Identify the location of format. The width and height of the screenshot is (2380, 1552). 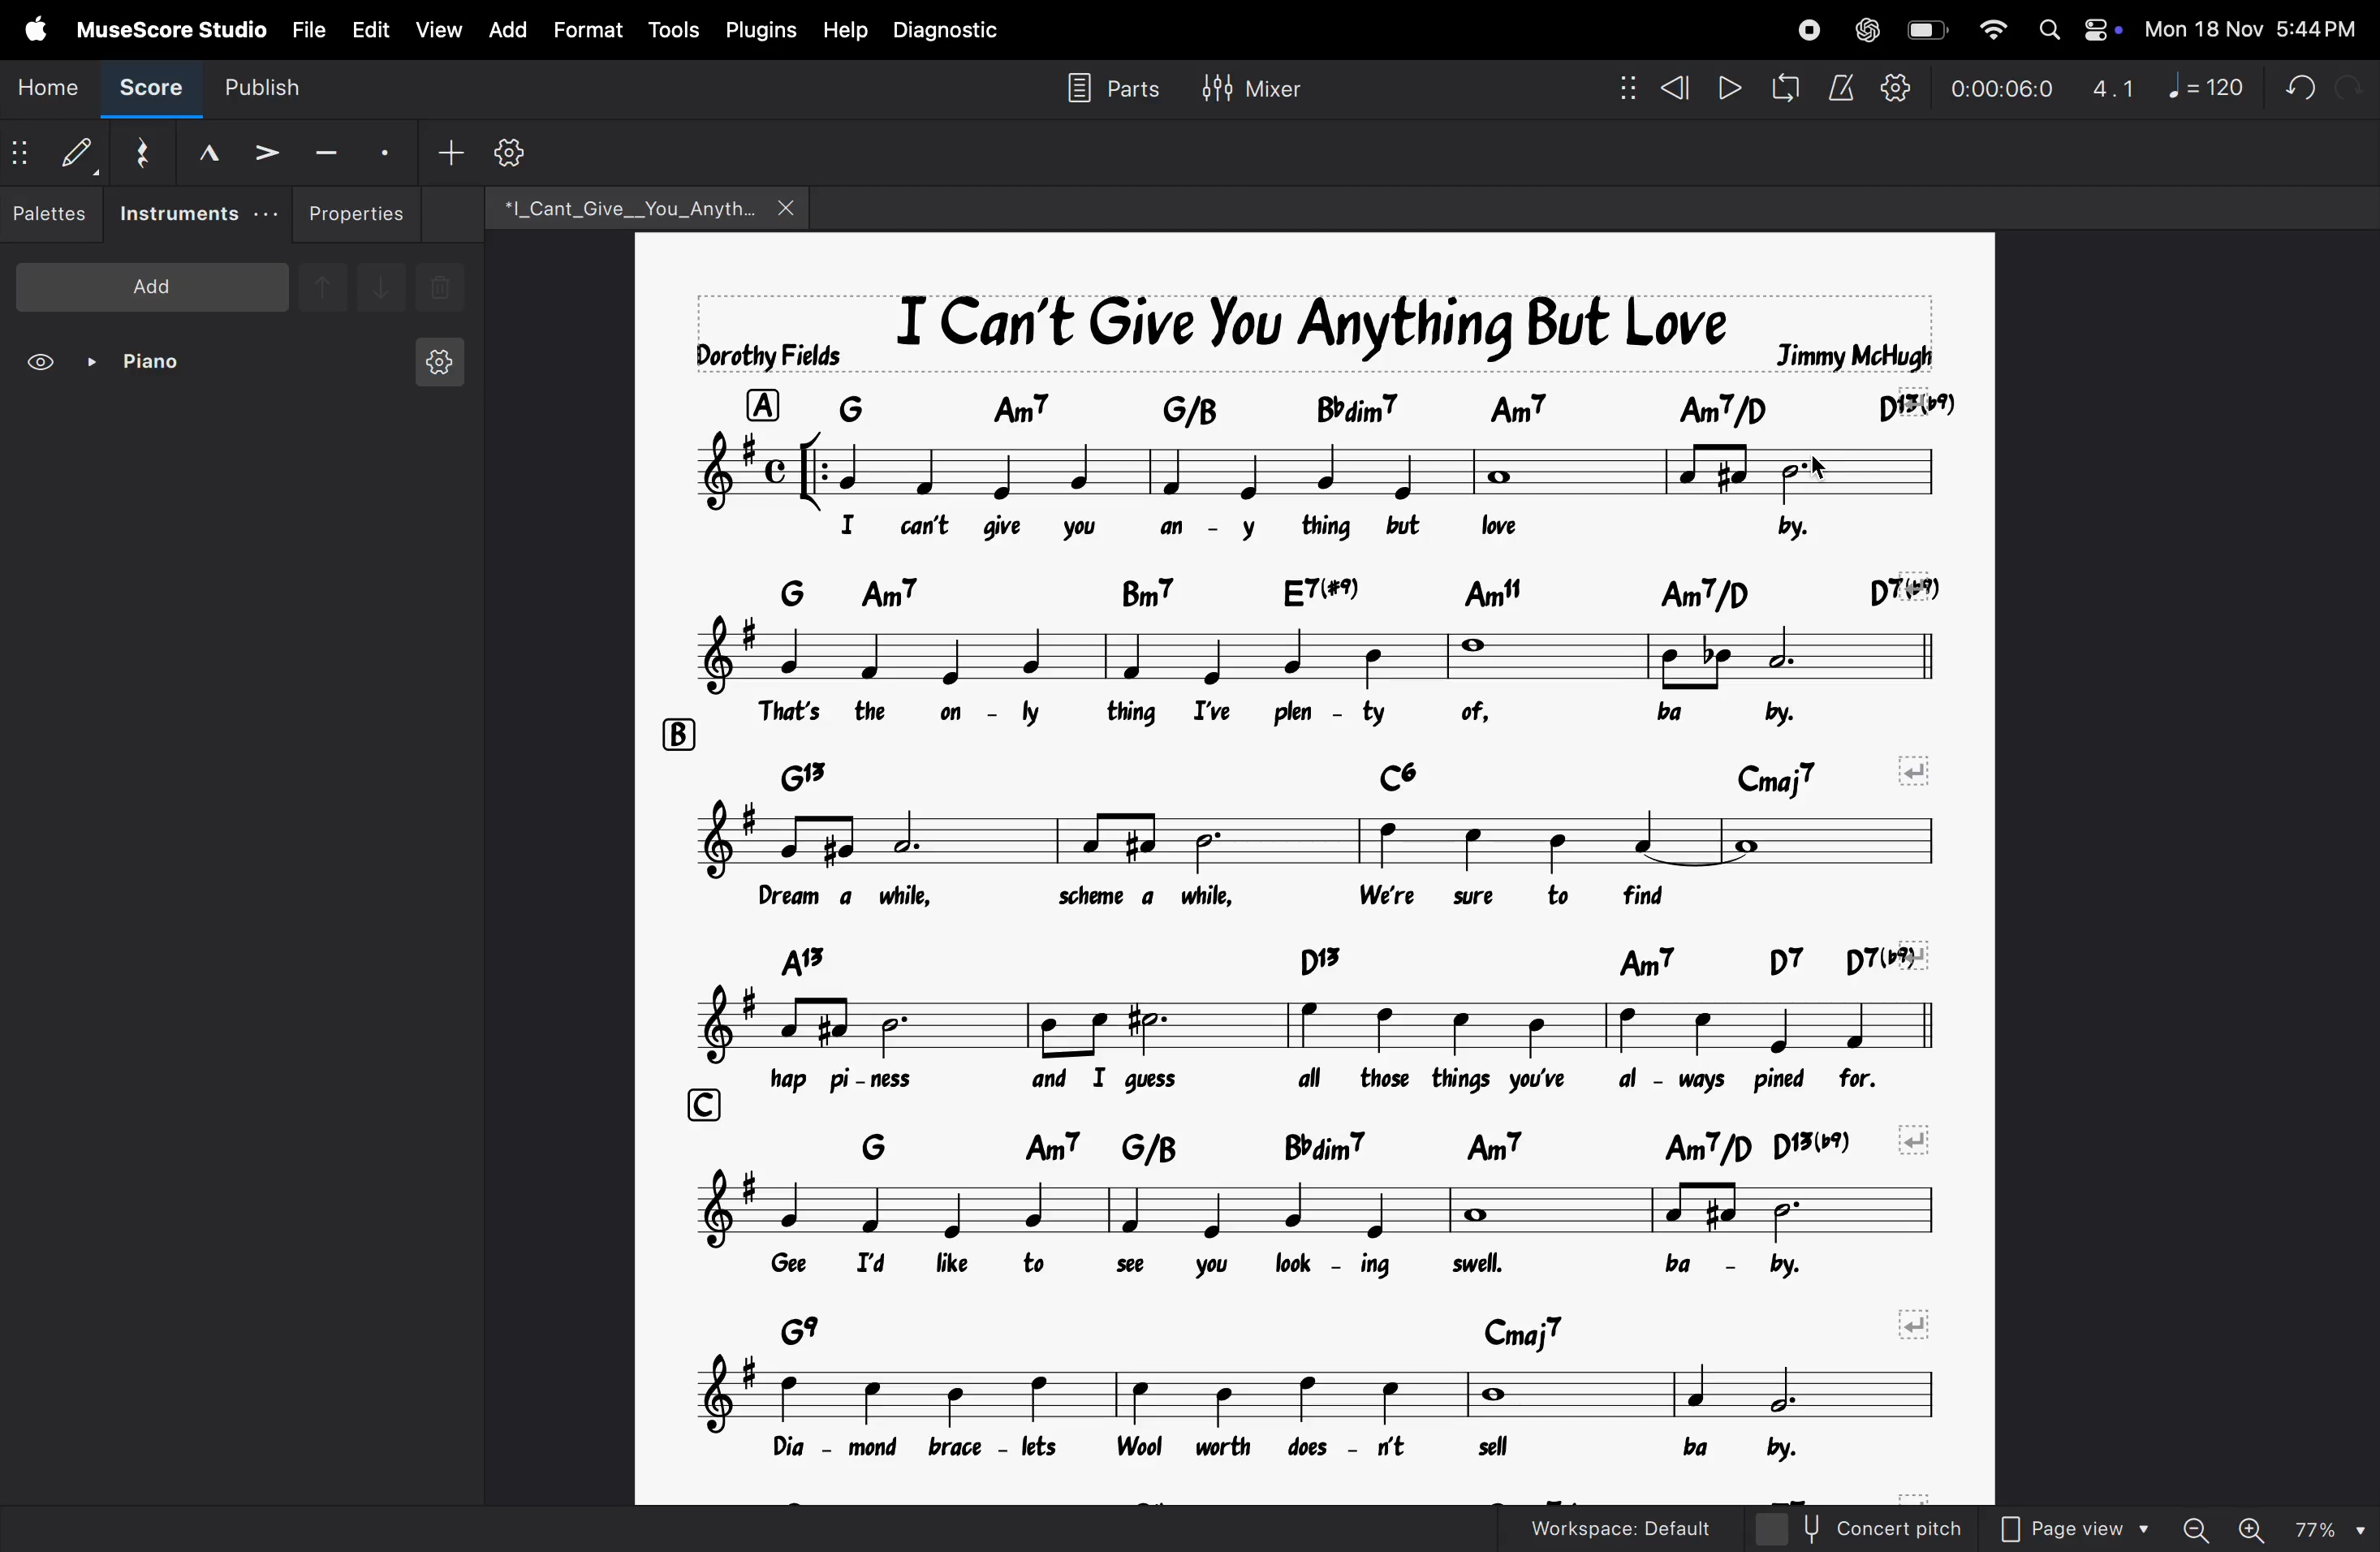
(591, 30).